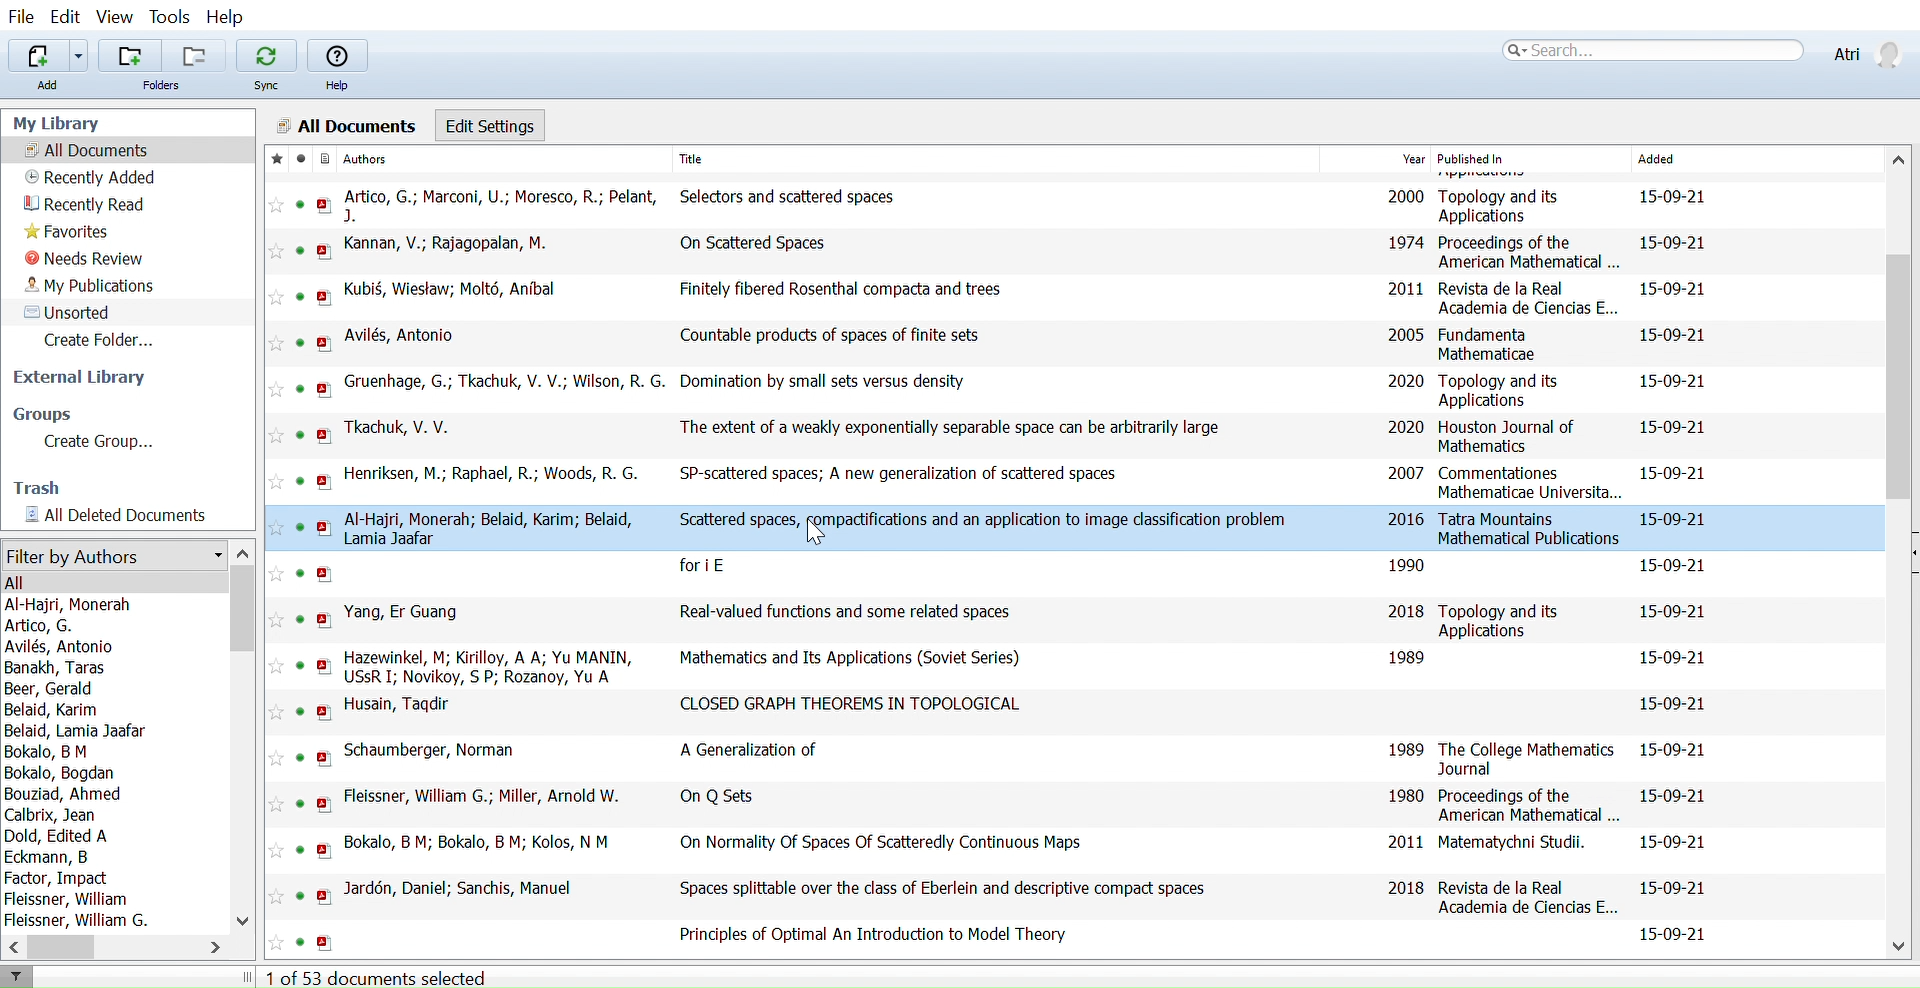  What do you see at coordinates (1526, 759) in the screenshot?
I see `The College Mathematics Journal` at bounding box center [1526, 759].